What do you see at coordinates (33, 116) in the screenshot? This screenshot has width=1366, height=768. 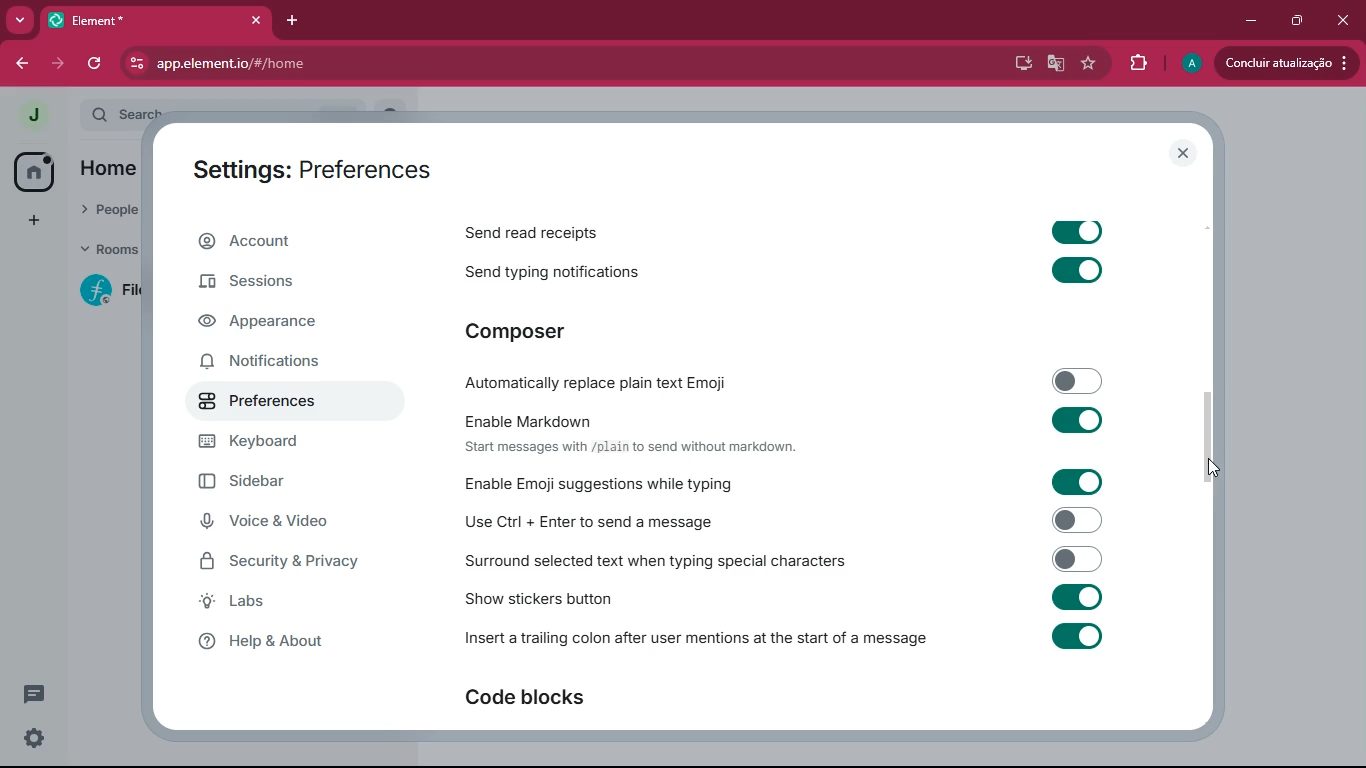 I see `profile picture` at bounding box center [33, 116].